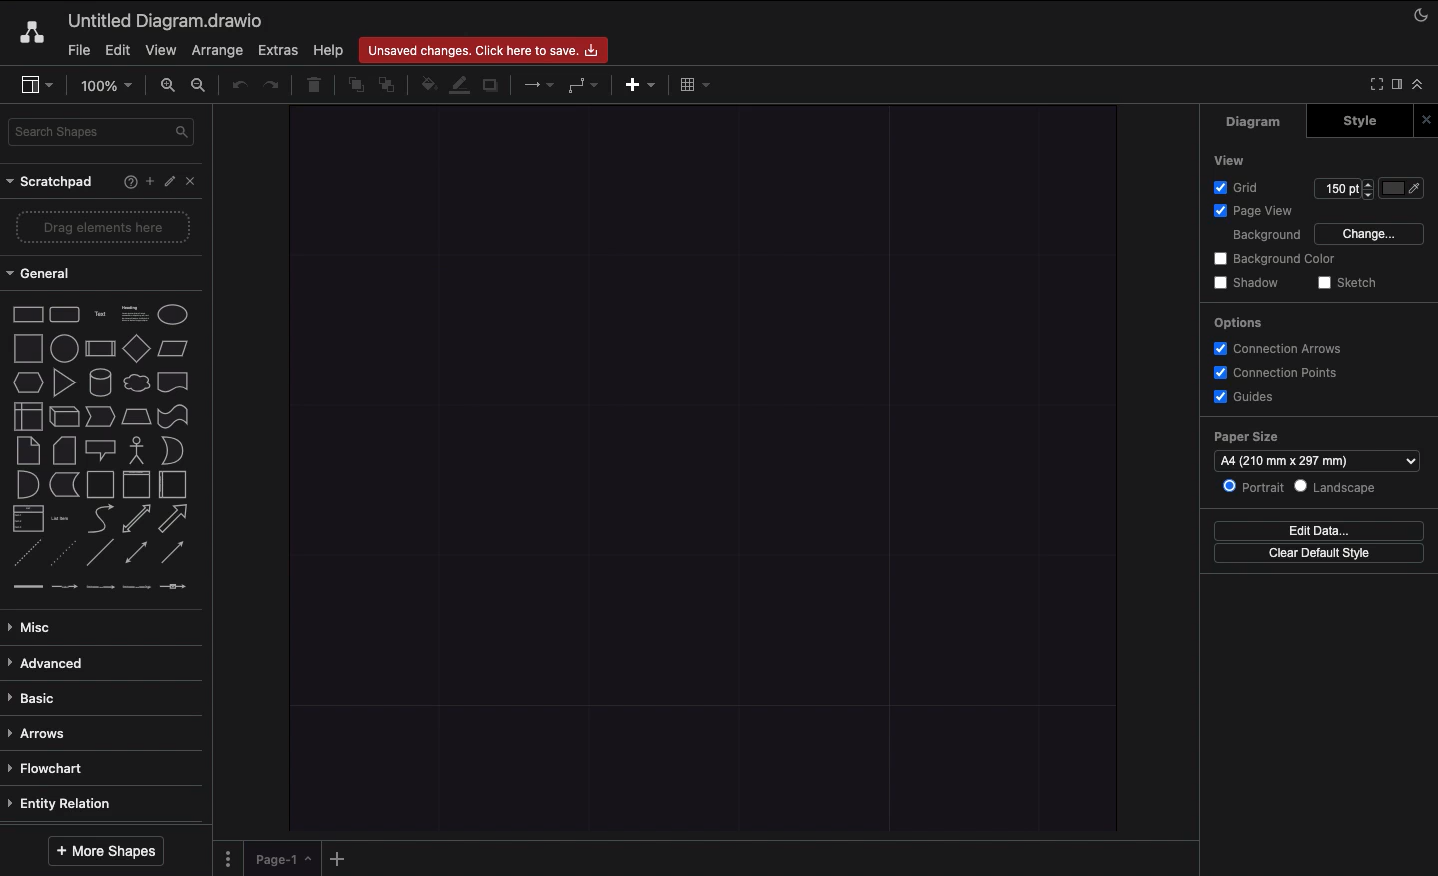  What do you see at coordinates (1227, 160) in the screenshot?
I see `View` at bounding box center [1227, 160].